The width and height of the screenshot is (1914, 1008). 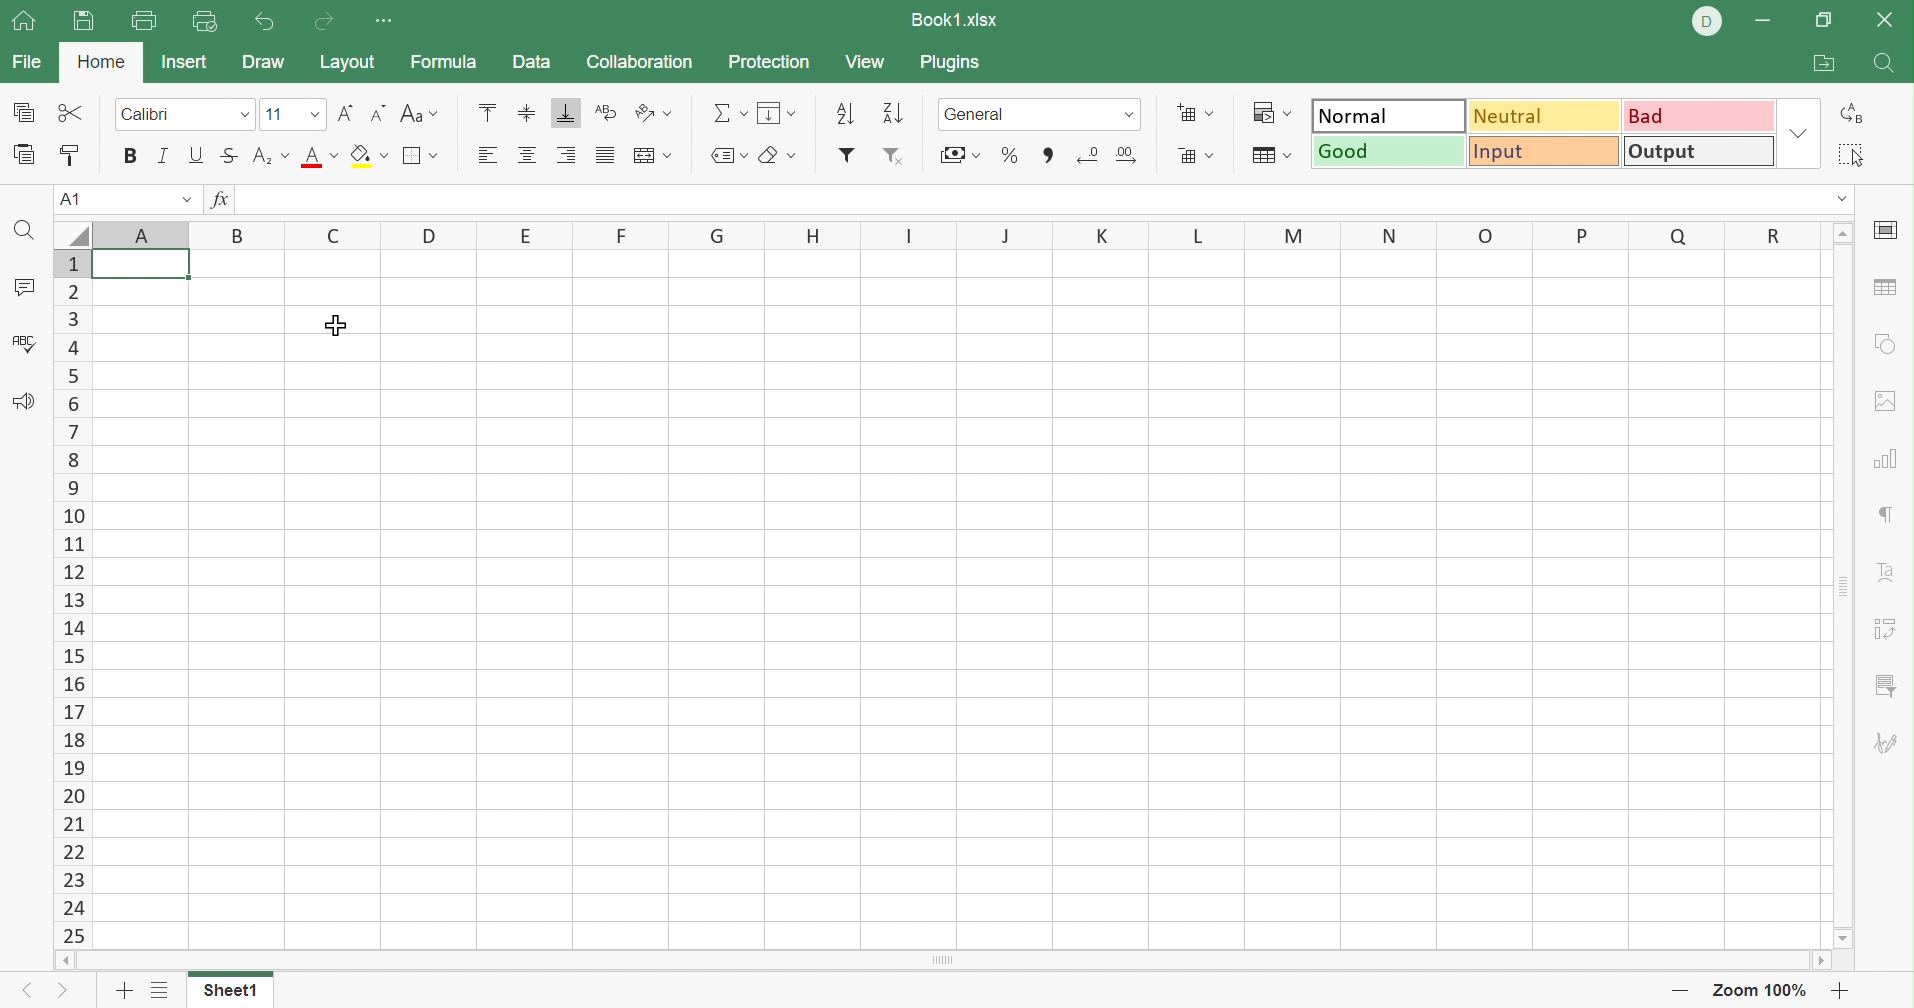 I want to click on Pivot table settings, so click(x=1888, y=628).